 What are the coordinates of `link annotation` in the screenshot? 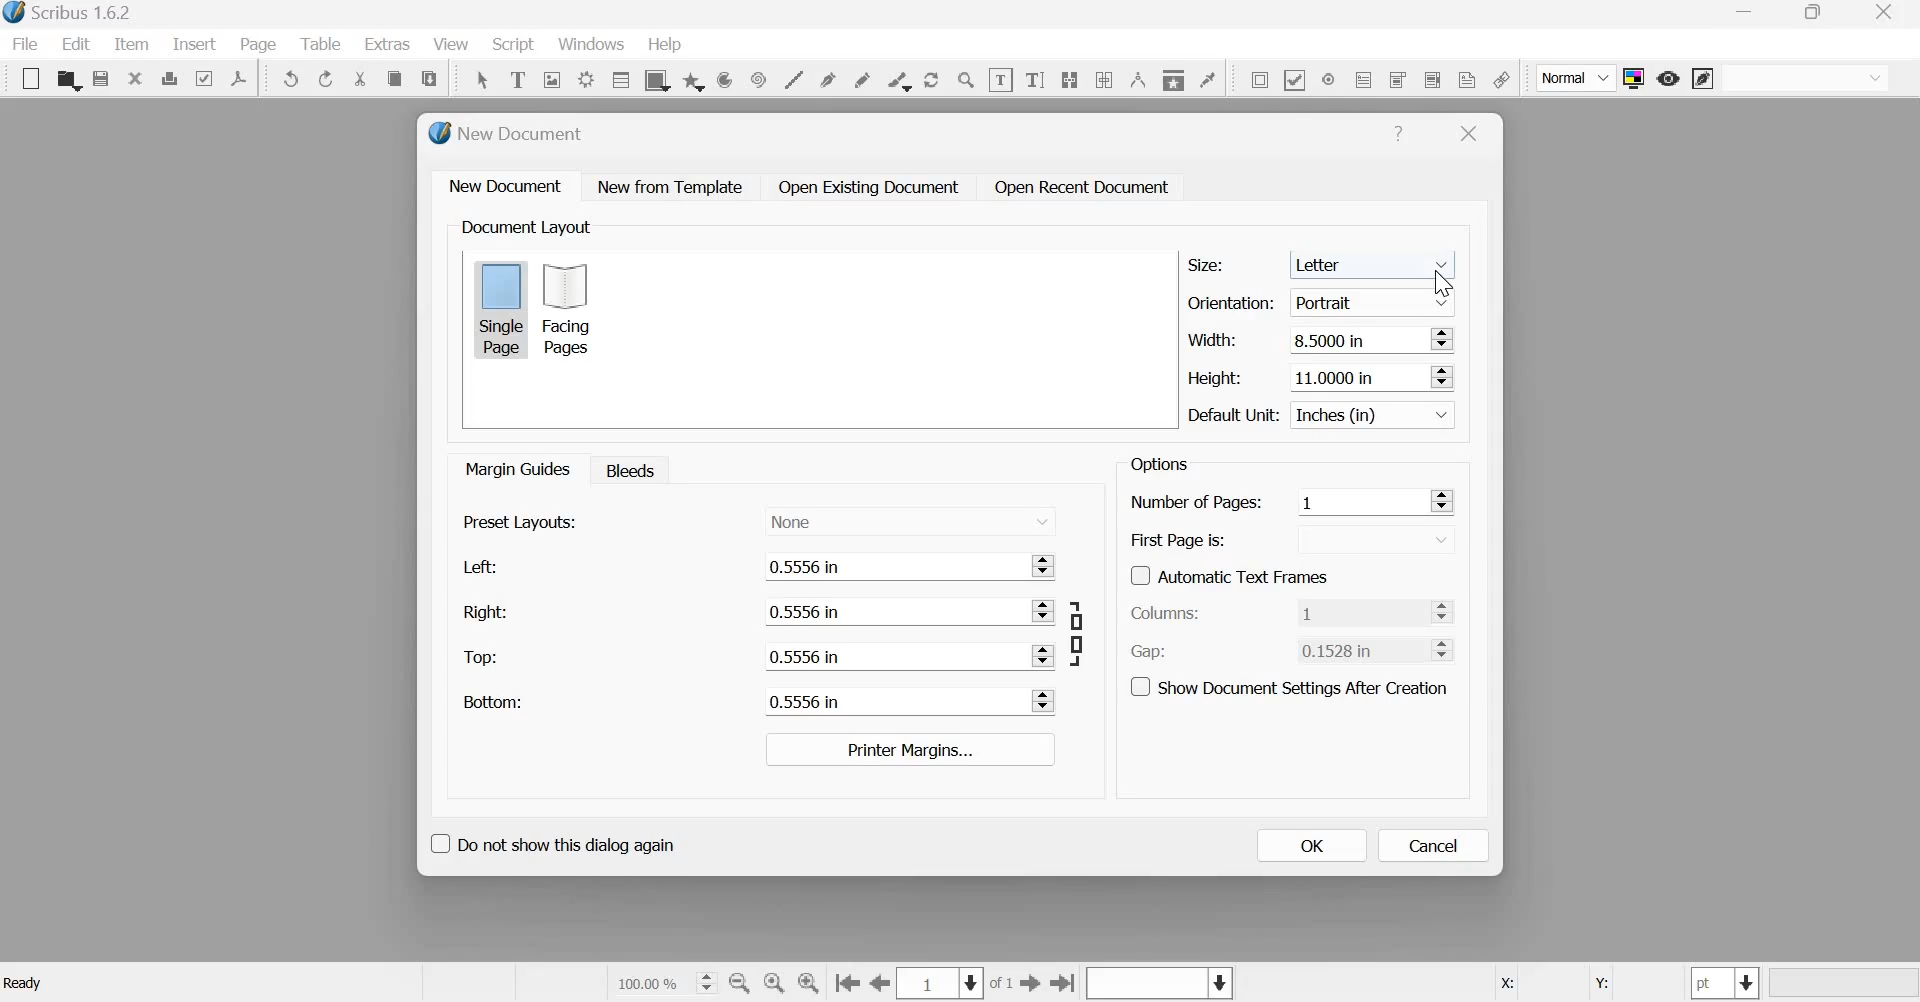 It's located at (1501, 79).